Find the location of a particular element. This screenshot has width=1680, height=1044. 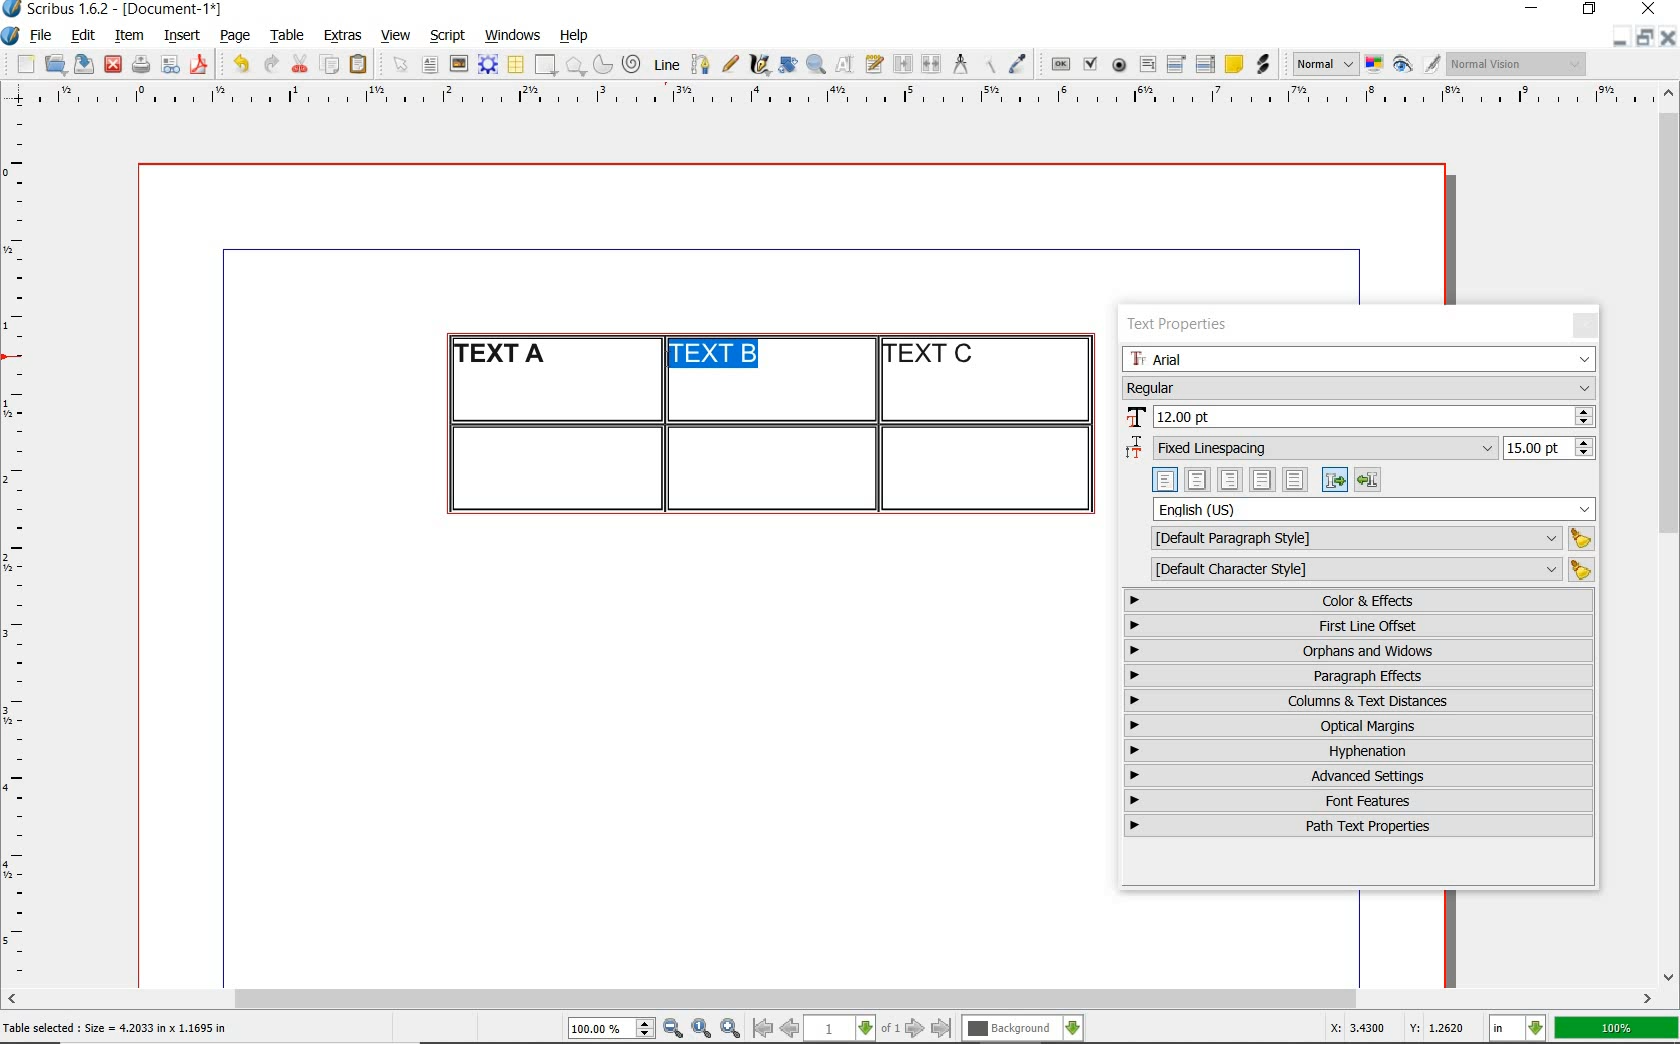

ruler is located at coordinates (853, 97).